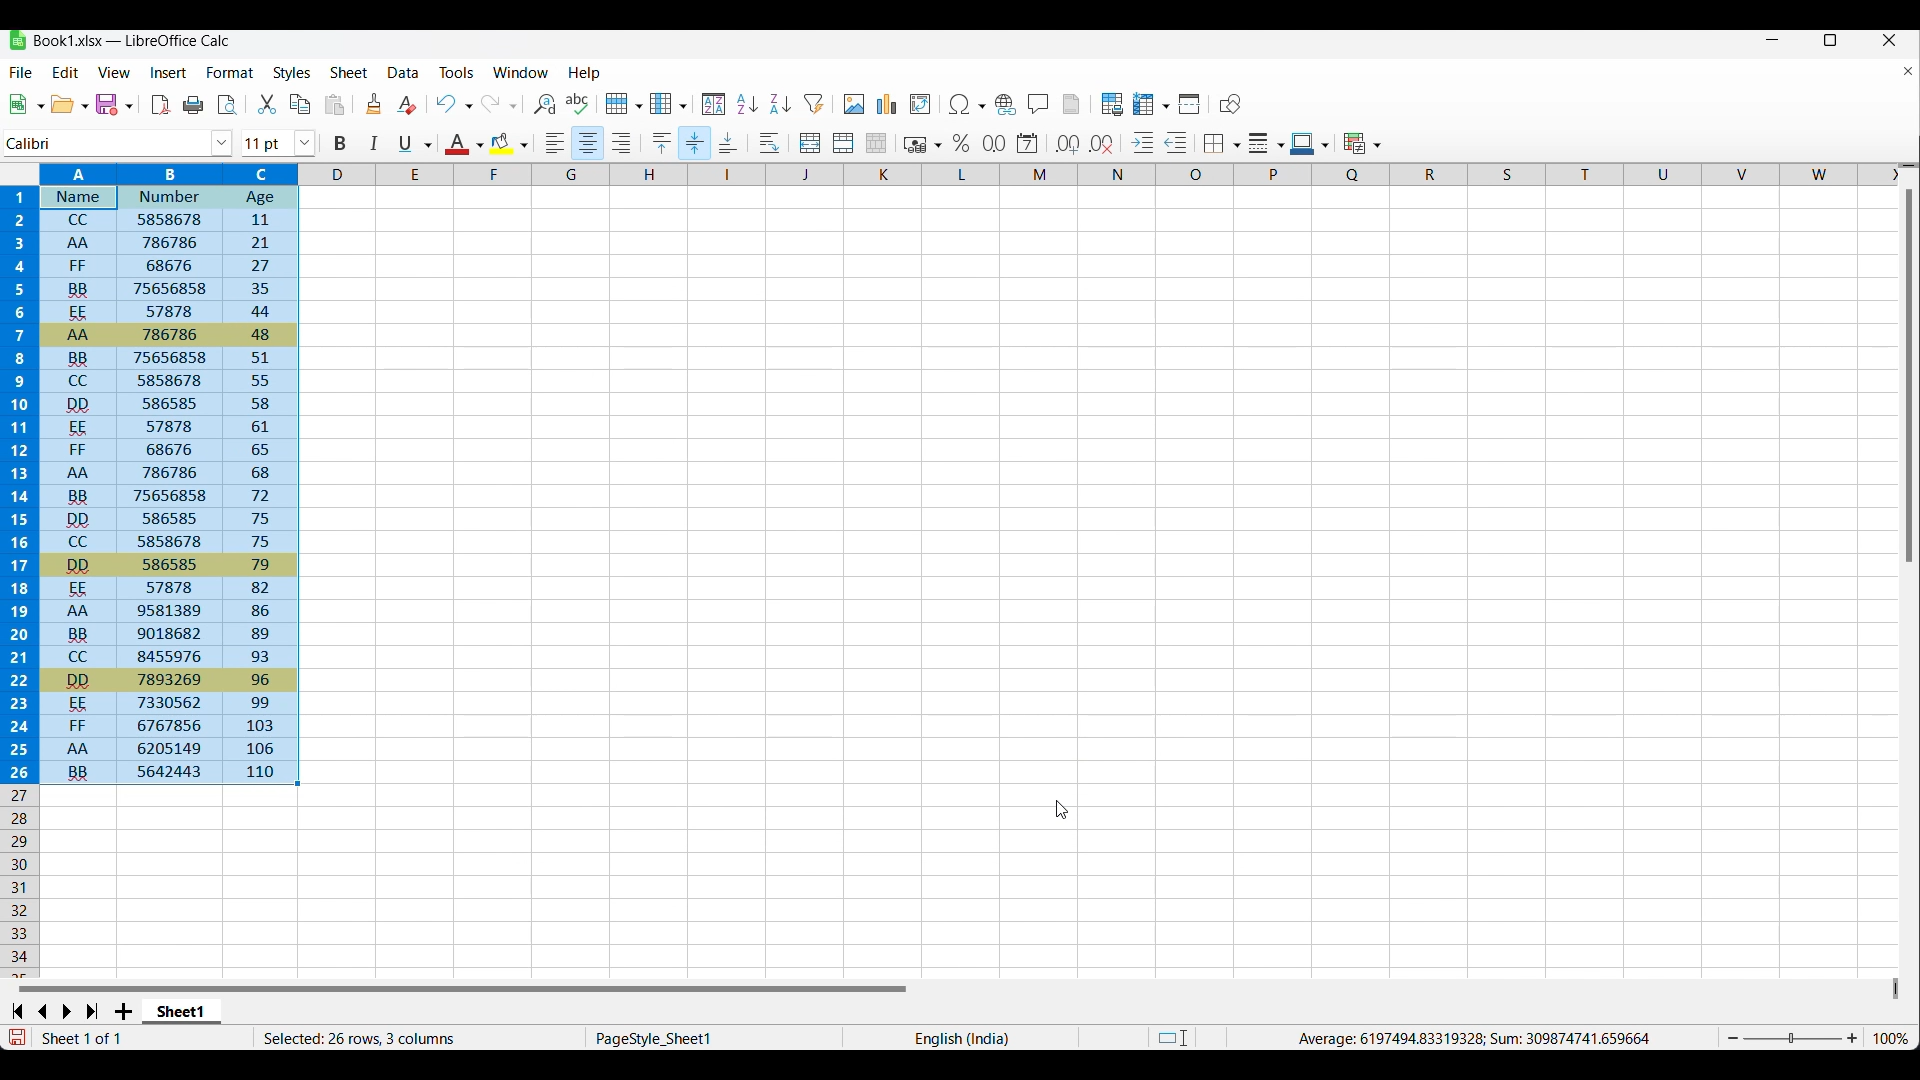  What do you see at coordinates (292, 73) in the screenshot?
I see `Styles menu` at bounding box center [292, 73].